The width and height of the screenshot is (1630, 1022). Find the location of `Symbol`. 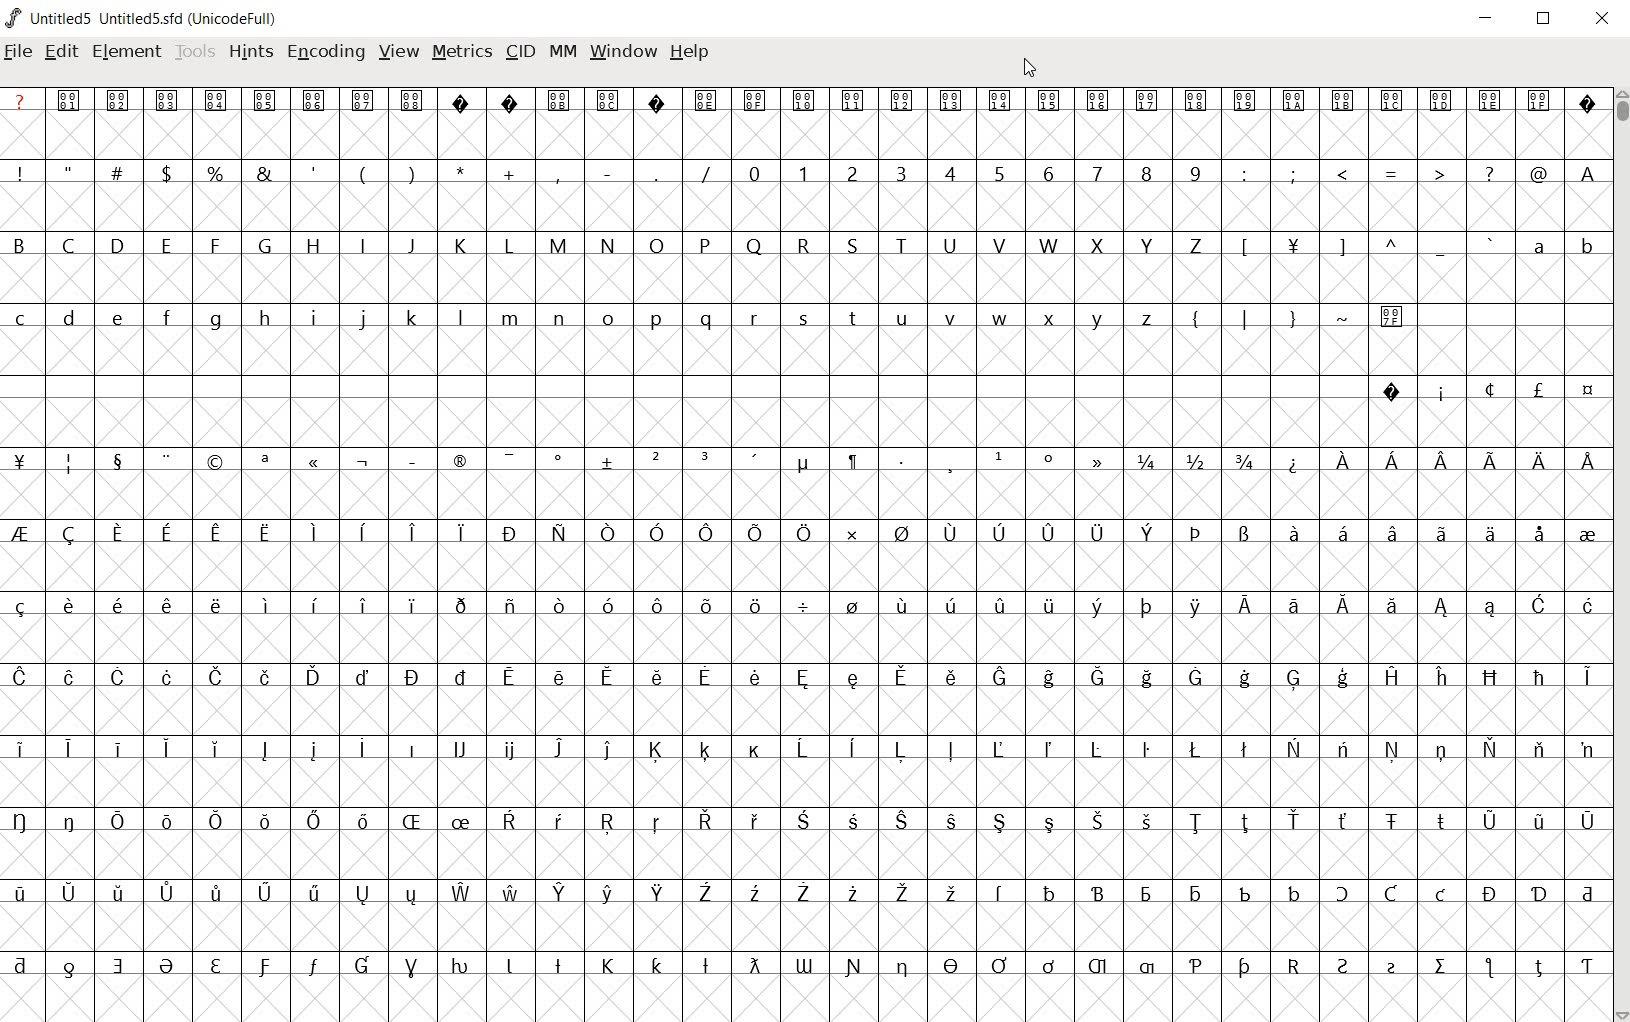

Symbol is located at coordinates (758, 101).